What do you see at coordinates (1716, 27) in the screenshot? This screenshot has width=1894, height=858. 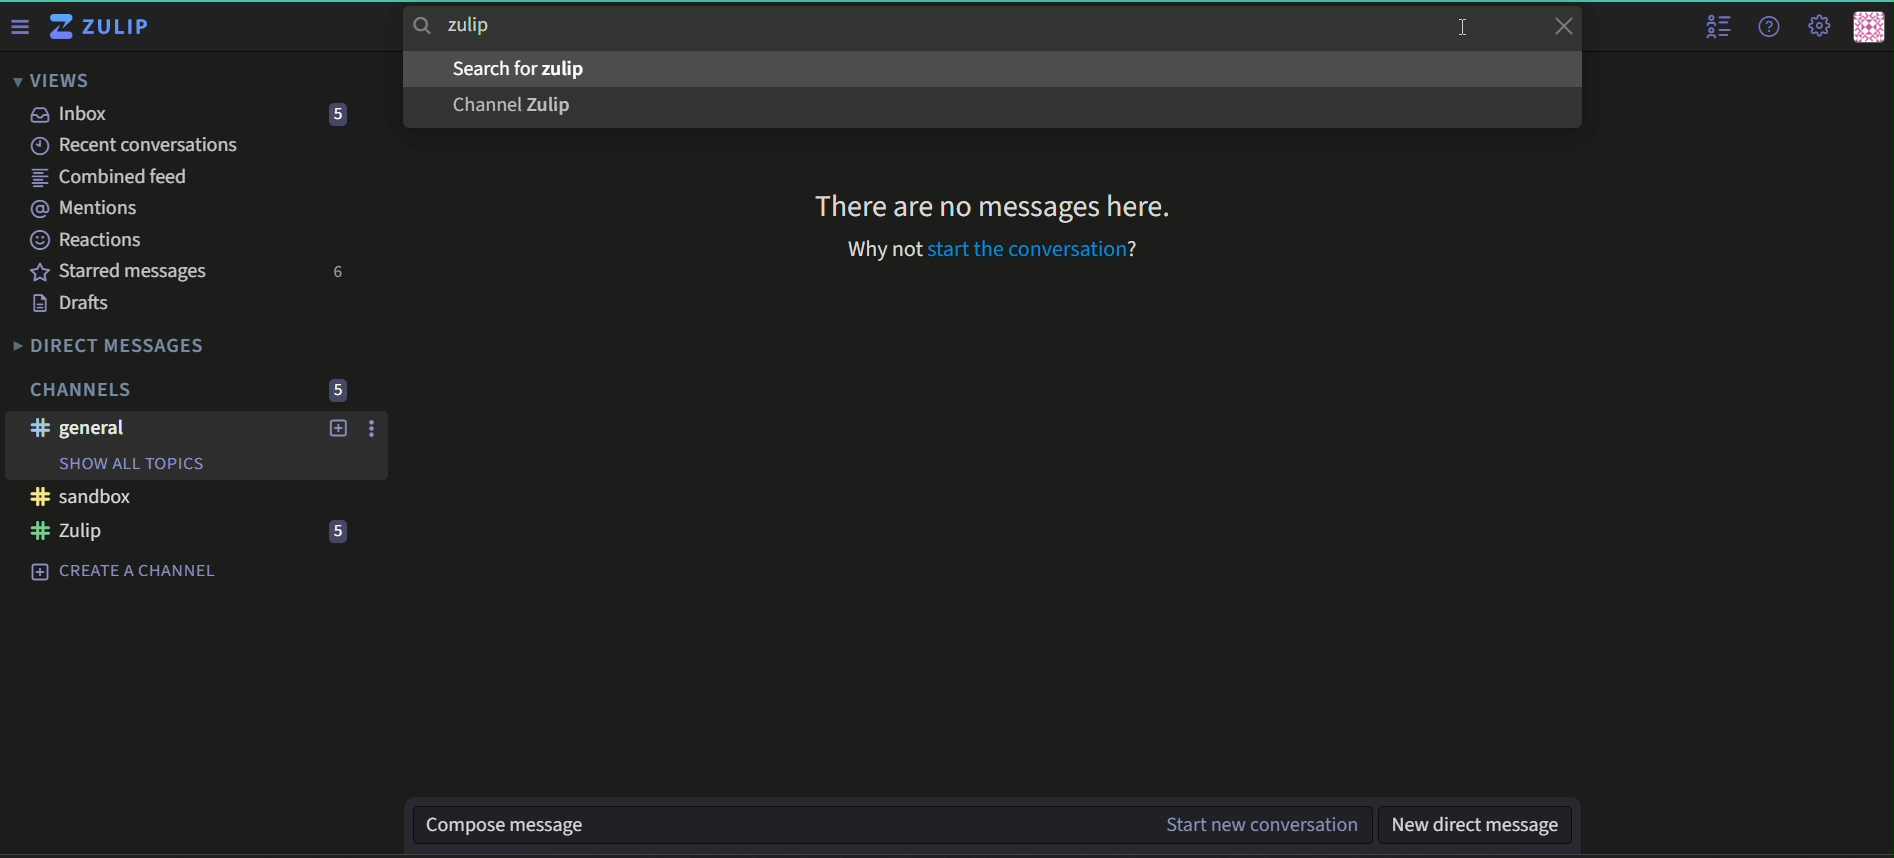 I see `user list` at bounding box center [1716, 27].